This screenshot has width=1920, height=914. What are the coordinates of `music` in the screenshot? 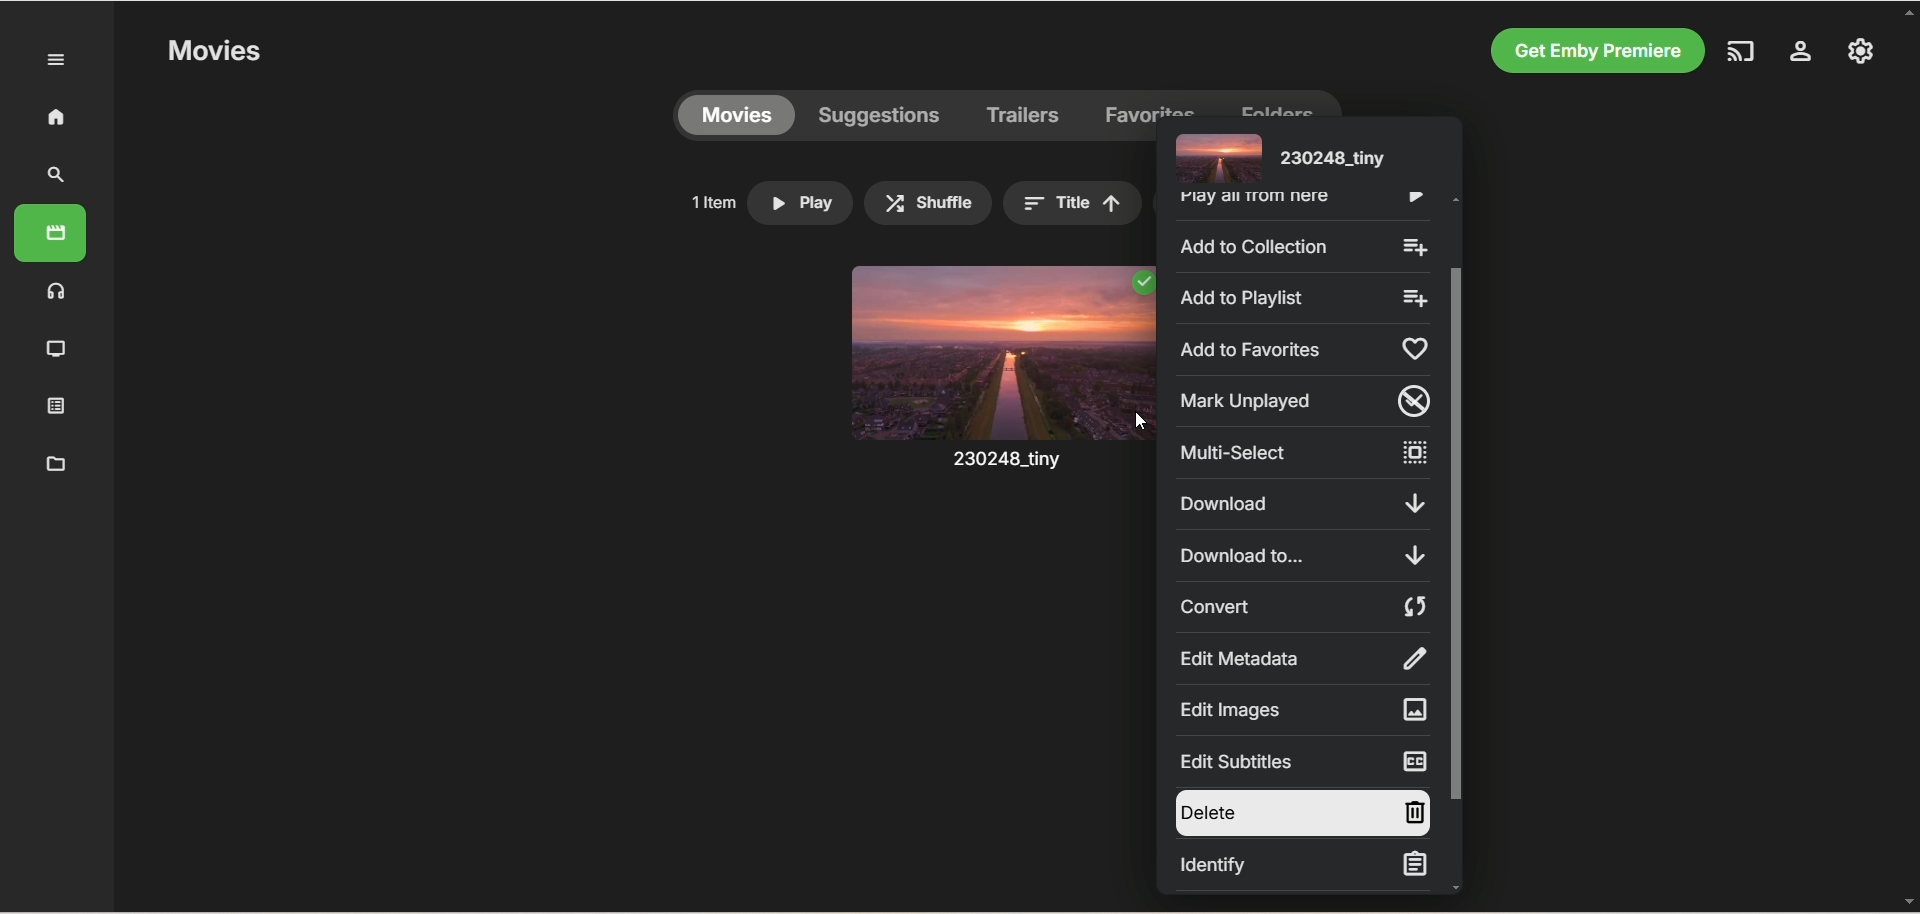 It's located at (57, 290).